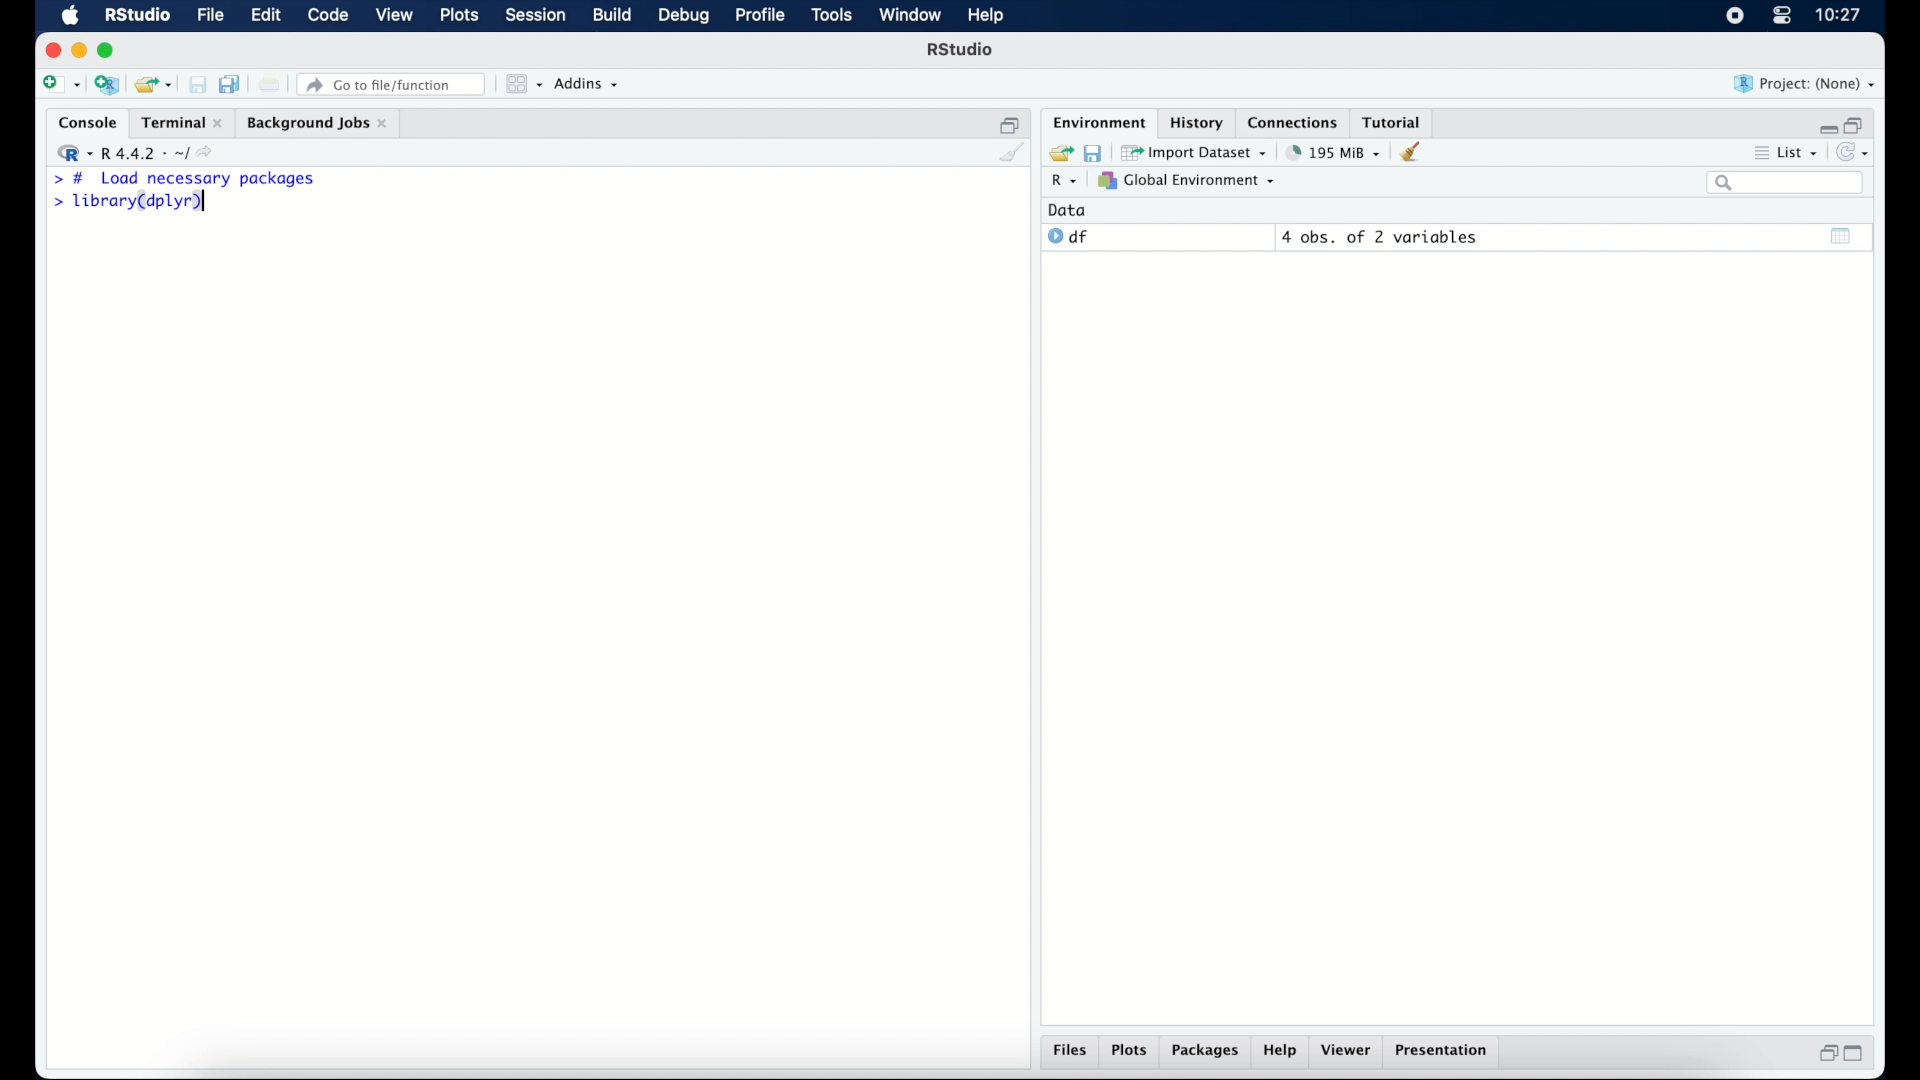  What do you see at coordinates (1784, 155) in the screenshot?
I see `list` at bounding box center [1784, 155].